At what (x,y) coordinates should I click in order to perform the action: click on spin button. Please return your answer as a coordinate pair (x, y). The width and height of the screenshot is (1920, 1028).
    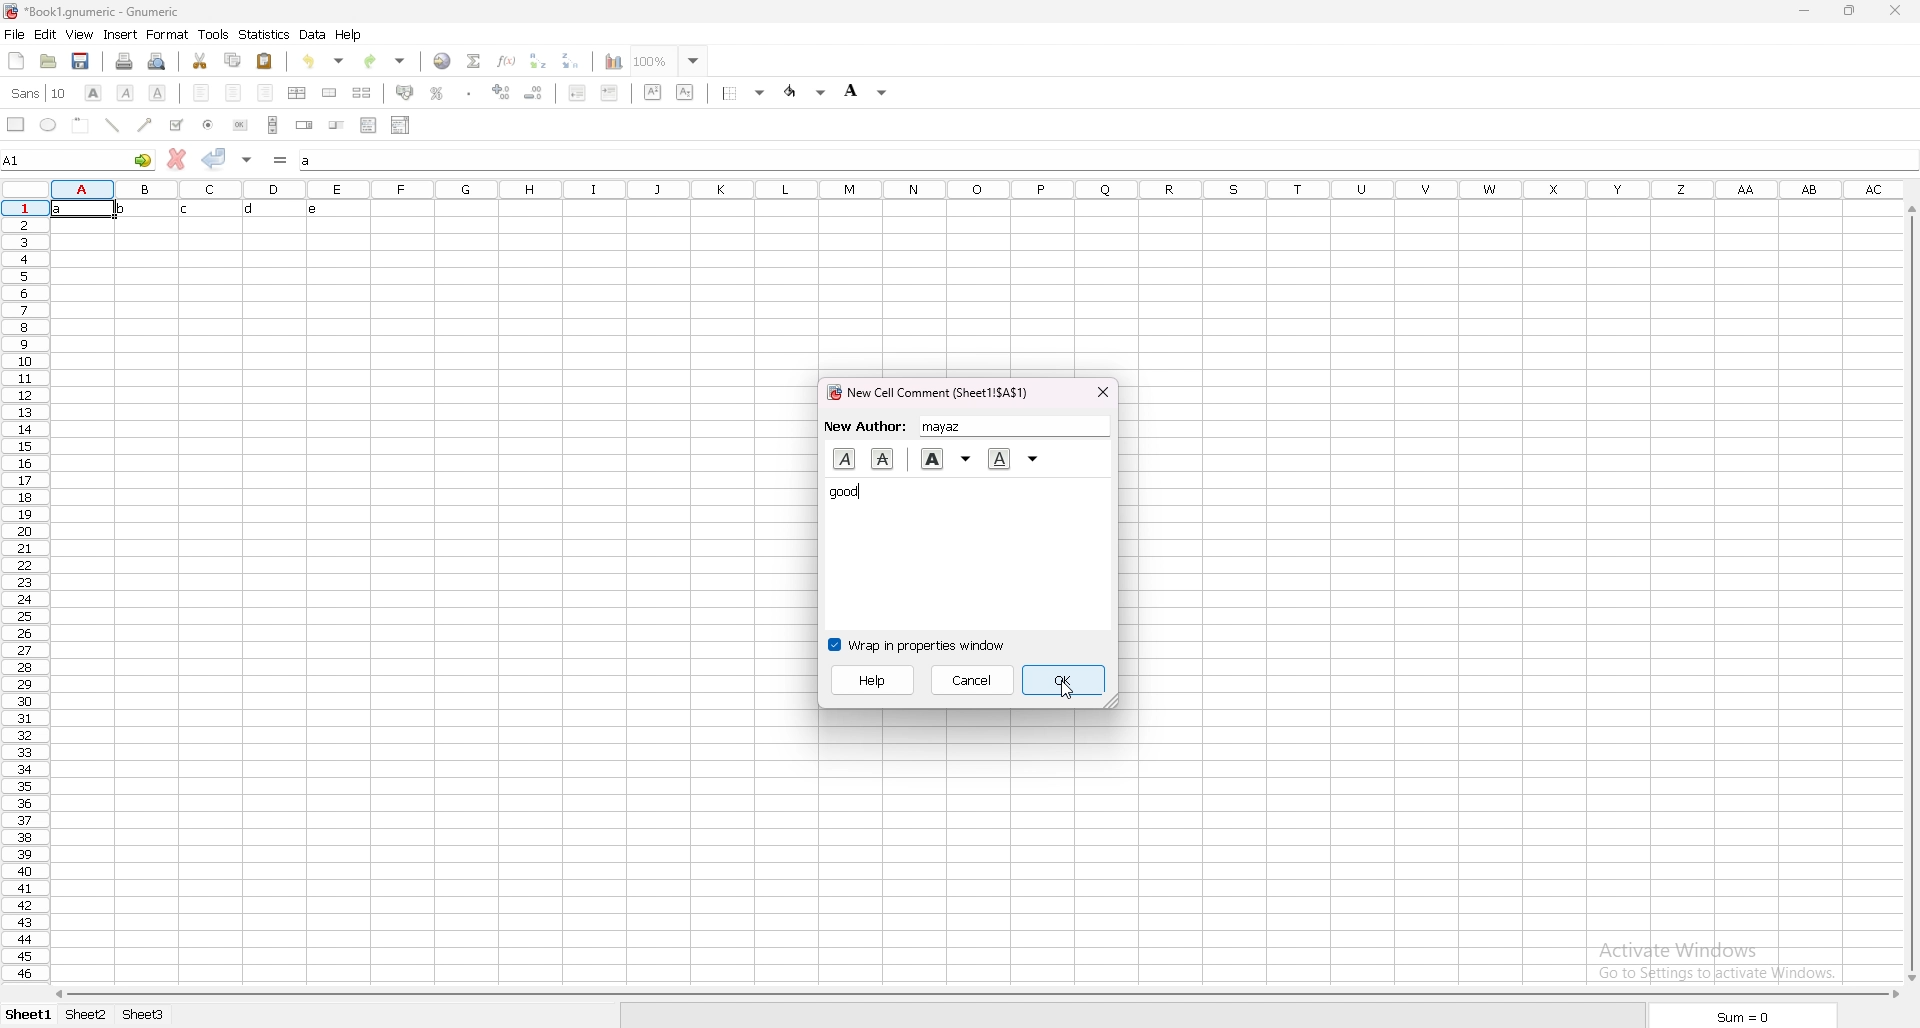
    Looking at the image, I should click on (304, 125).